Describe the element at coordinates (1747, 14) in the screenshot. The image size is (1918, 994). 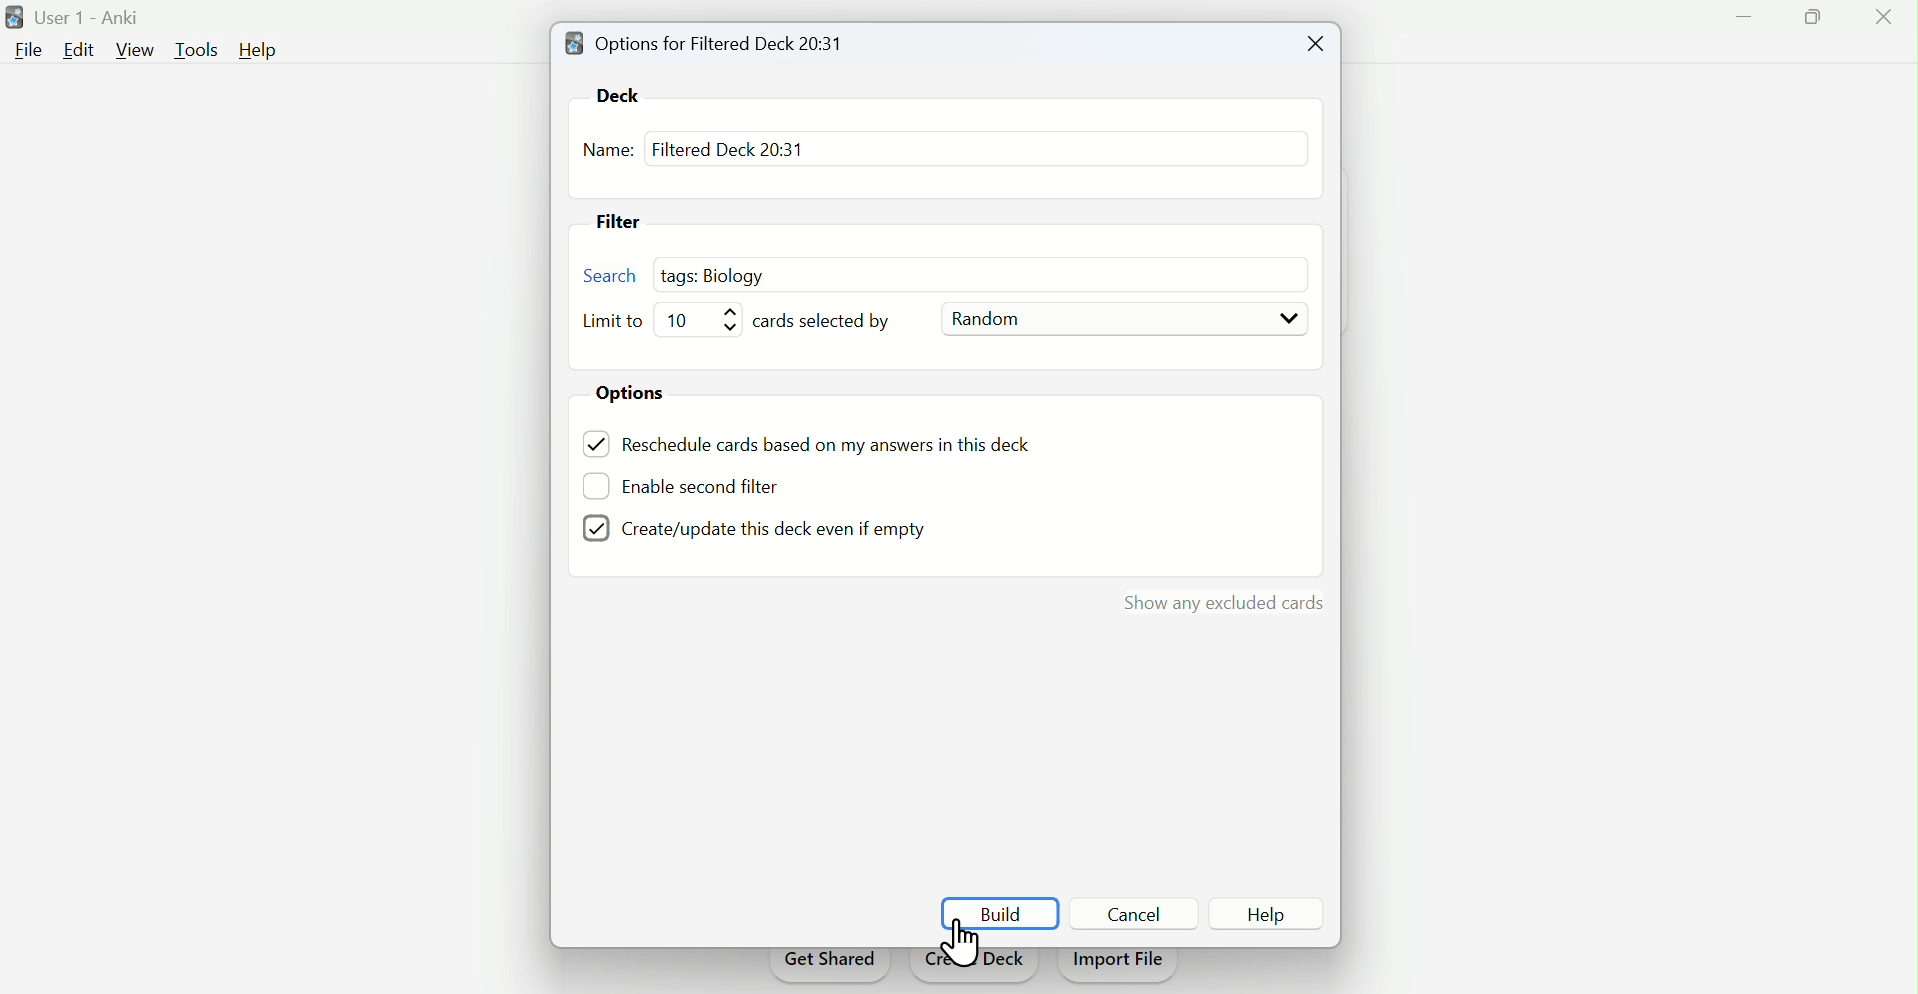
I see `Minimise` at that location.